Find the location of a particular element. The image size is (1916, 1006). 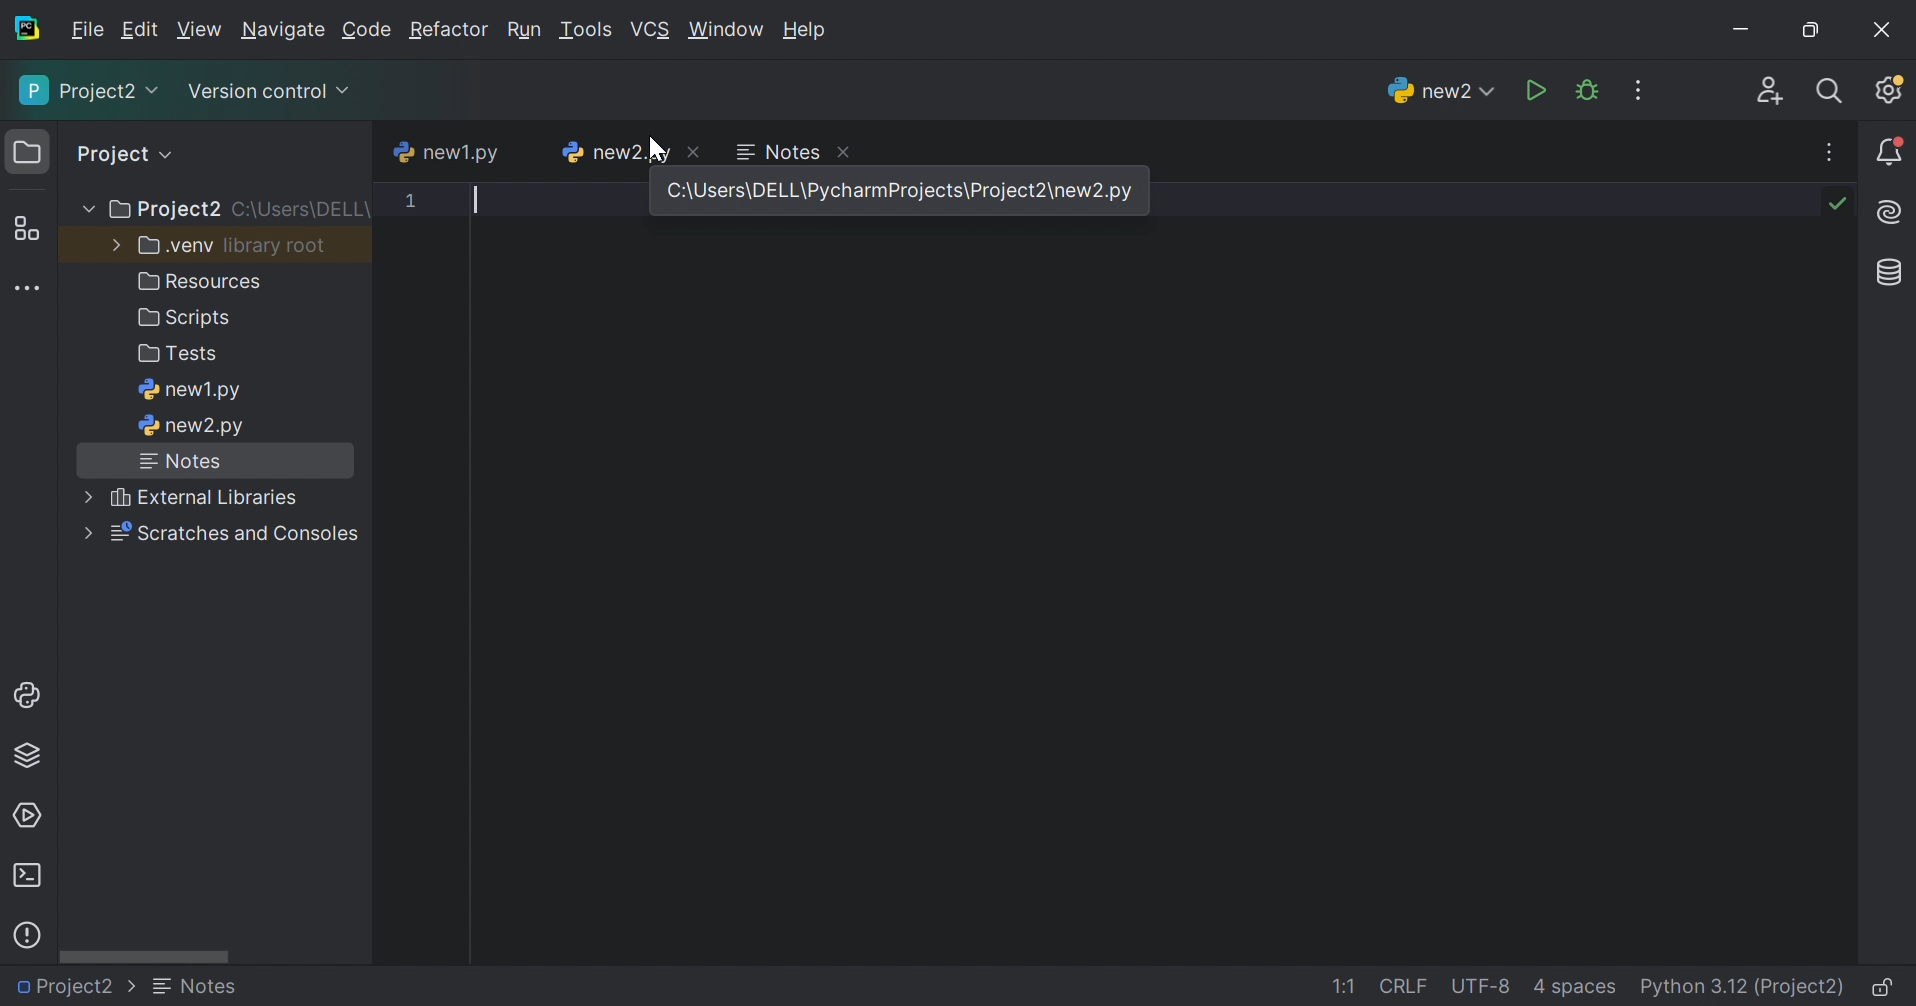

Window is located at coordinates (725, 30).